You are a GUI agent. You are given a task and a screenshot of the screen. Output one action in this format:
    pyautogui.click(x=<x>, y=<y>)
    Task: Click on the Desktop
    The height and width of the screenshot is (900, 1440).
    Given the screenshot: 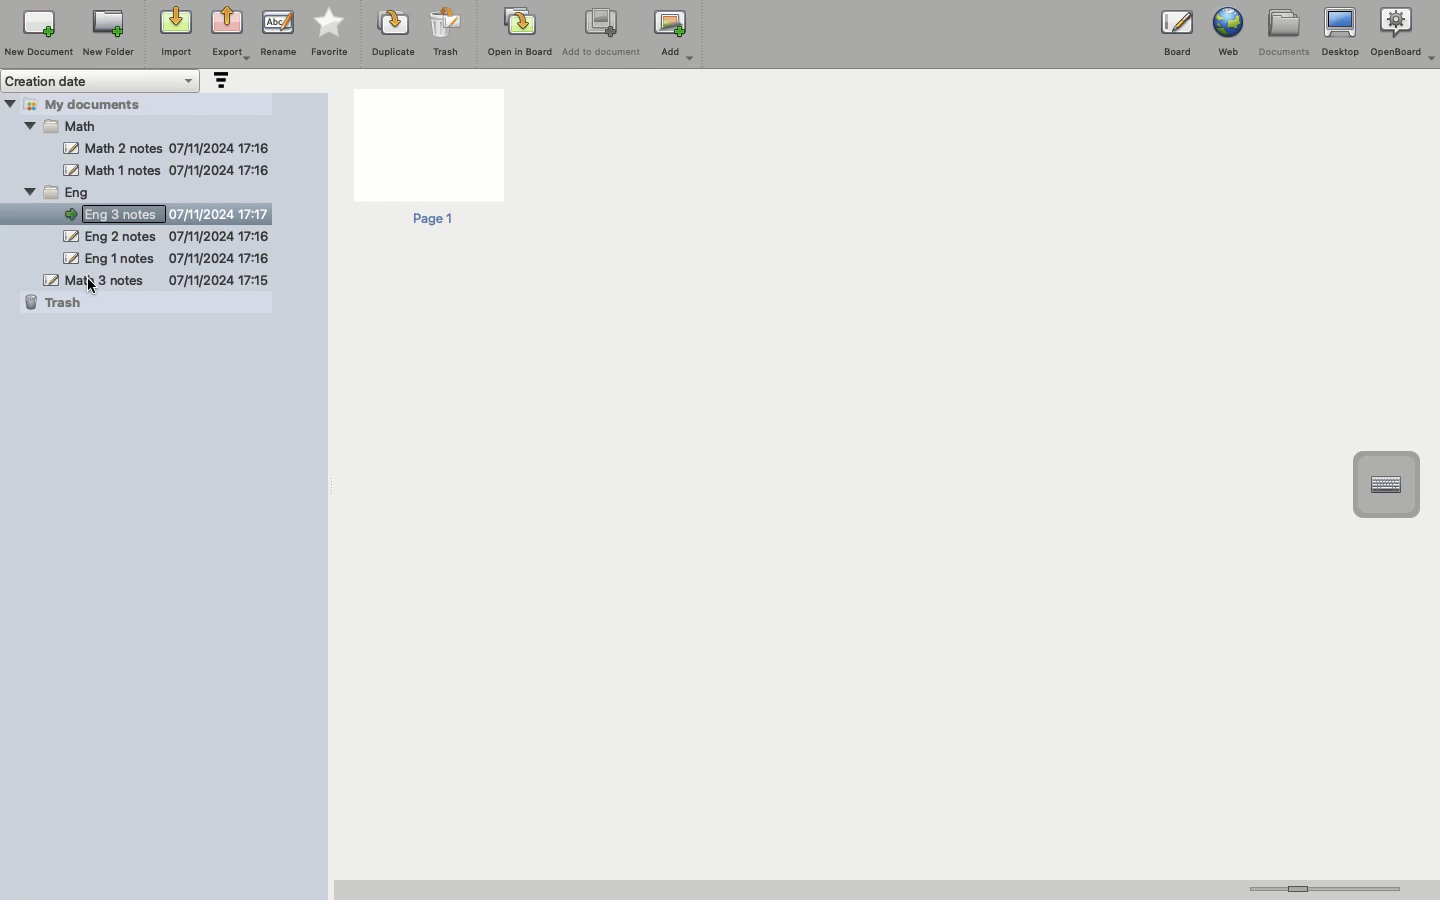 What is the action you would take?
    pyautogui.click(x=1340, y=33)
    